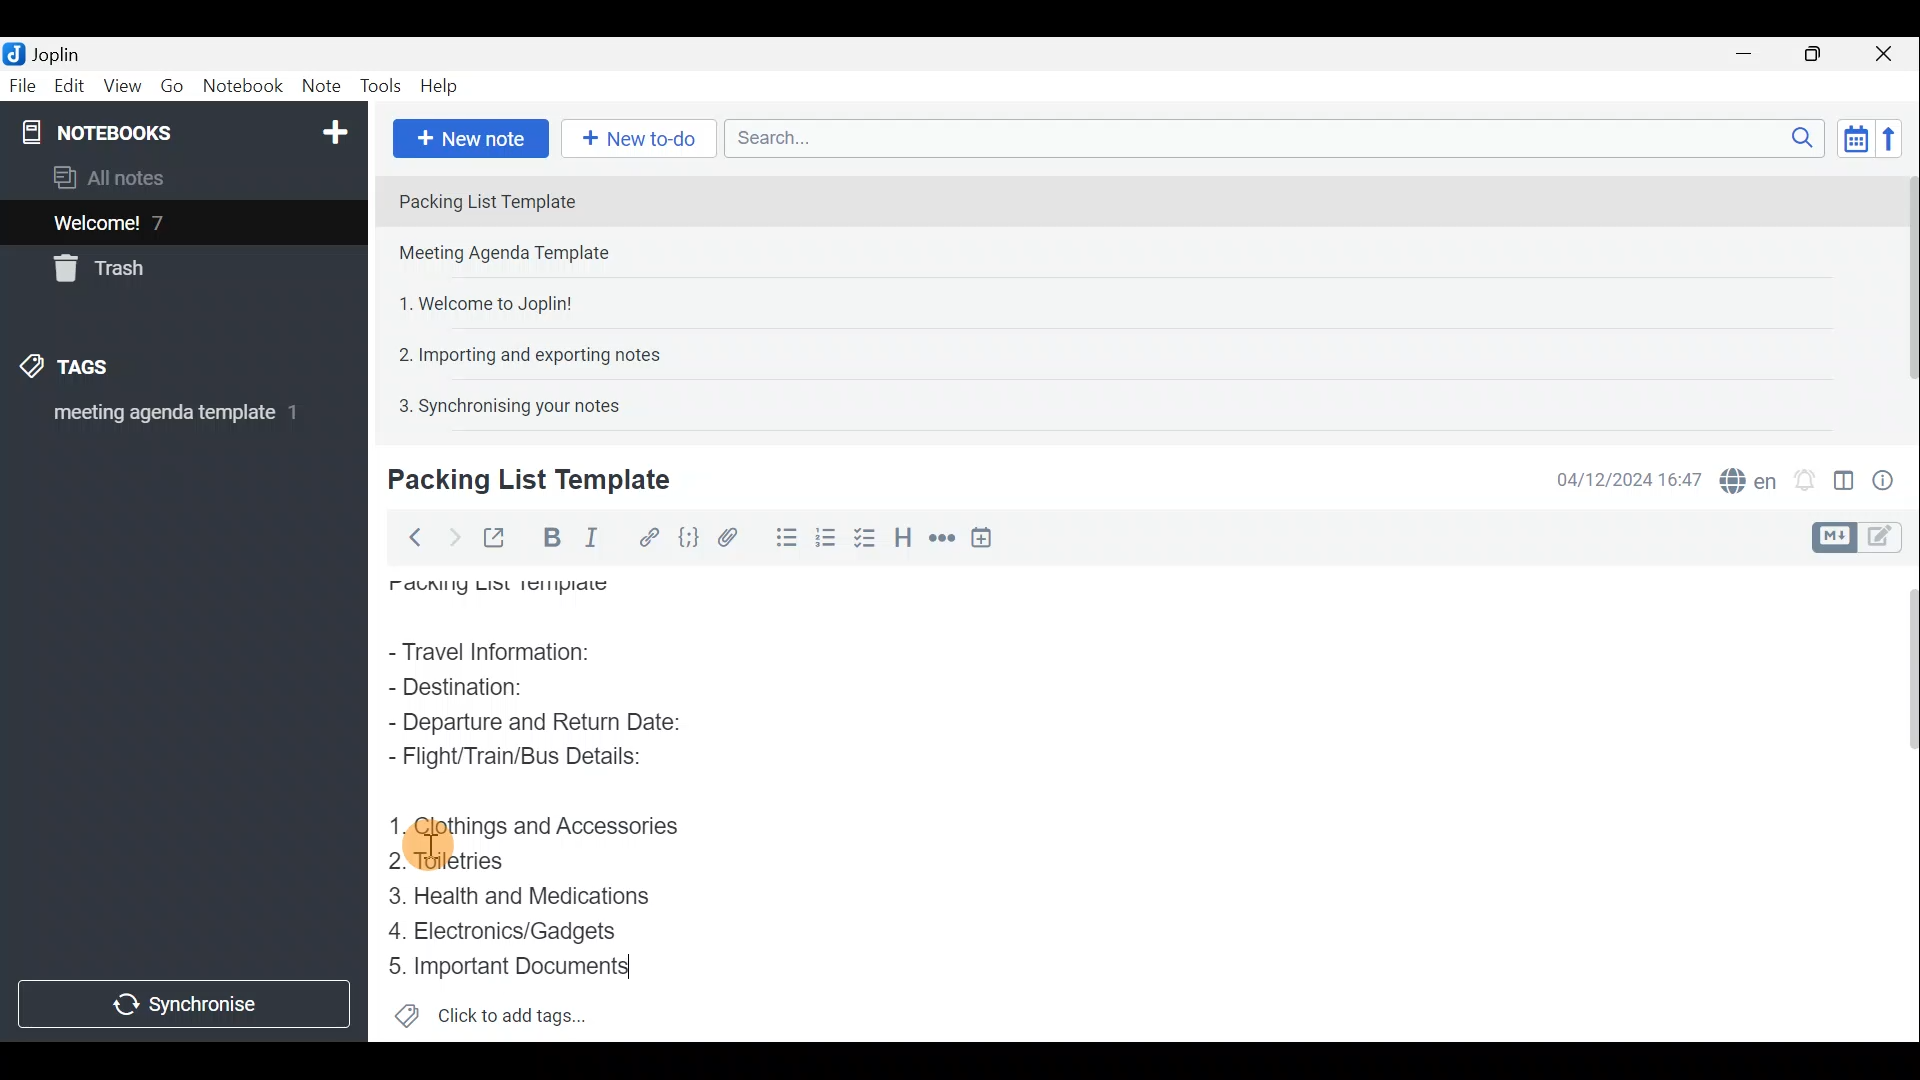  I want to click on Horizontal rule, so click(939, 538).